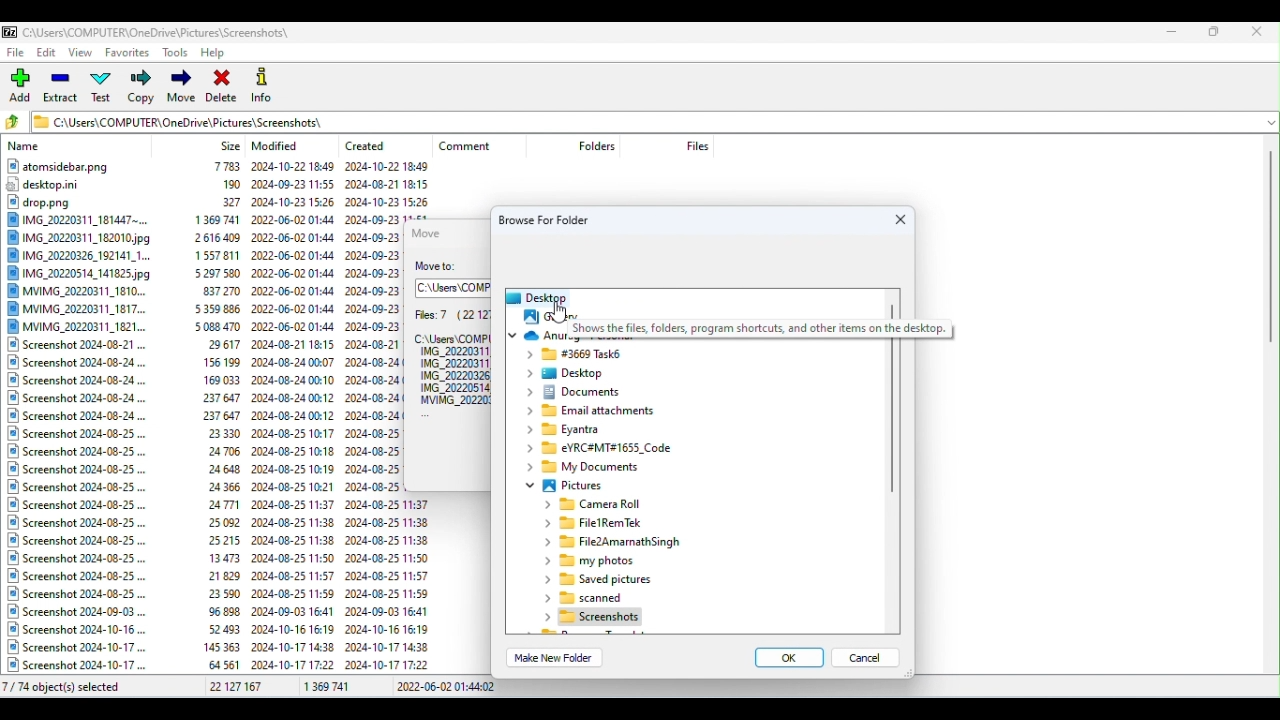 The image size is (1280, 720). I want to click on Documents, so click(577, 391).